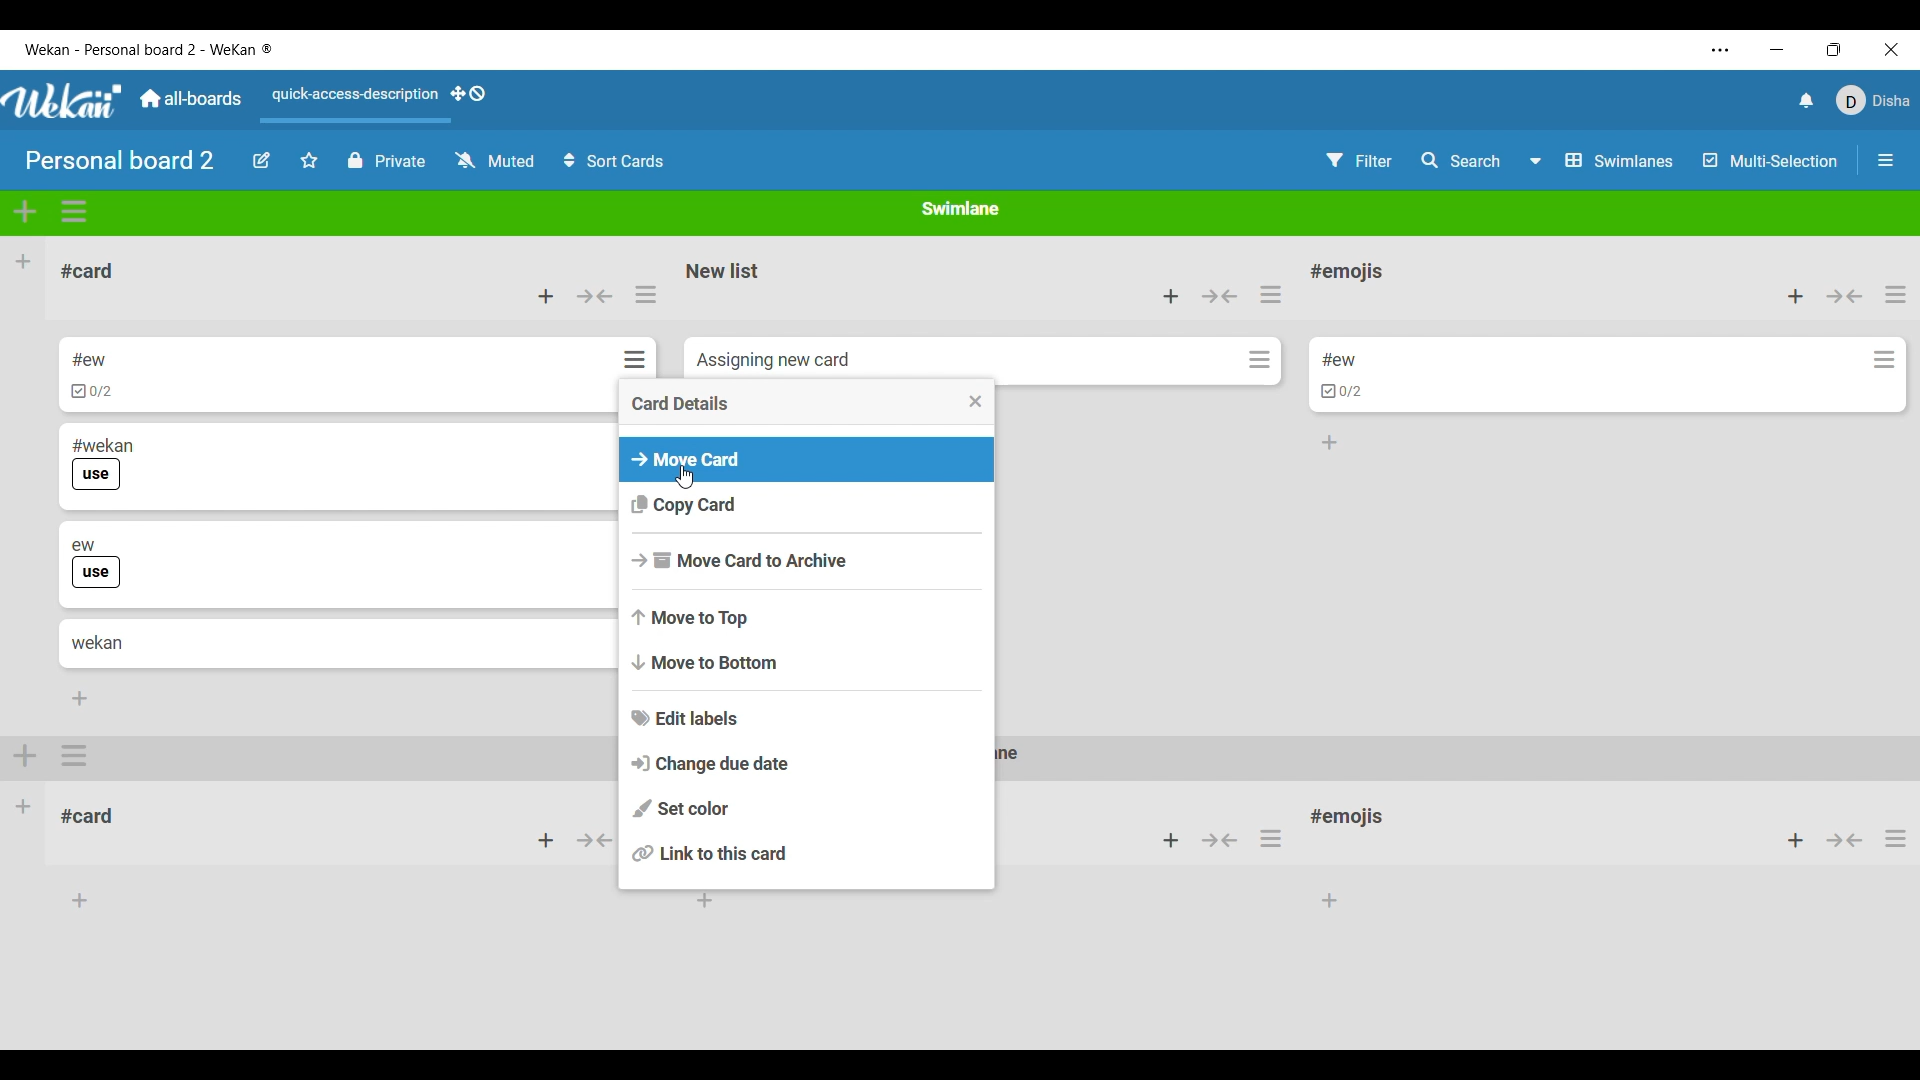  I want to click on Card title and checklist, so click(91, 375).